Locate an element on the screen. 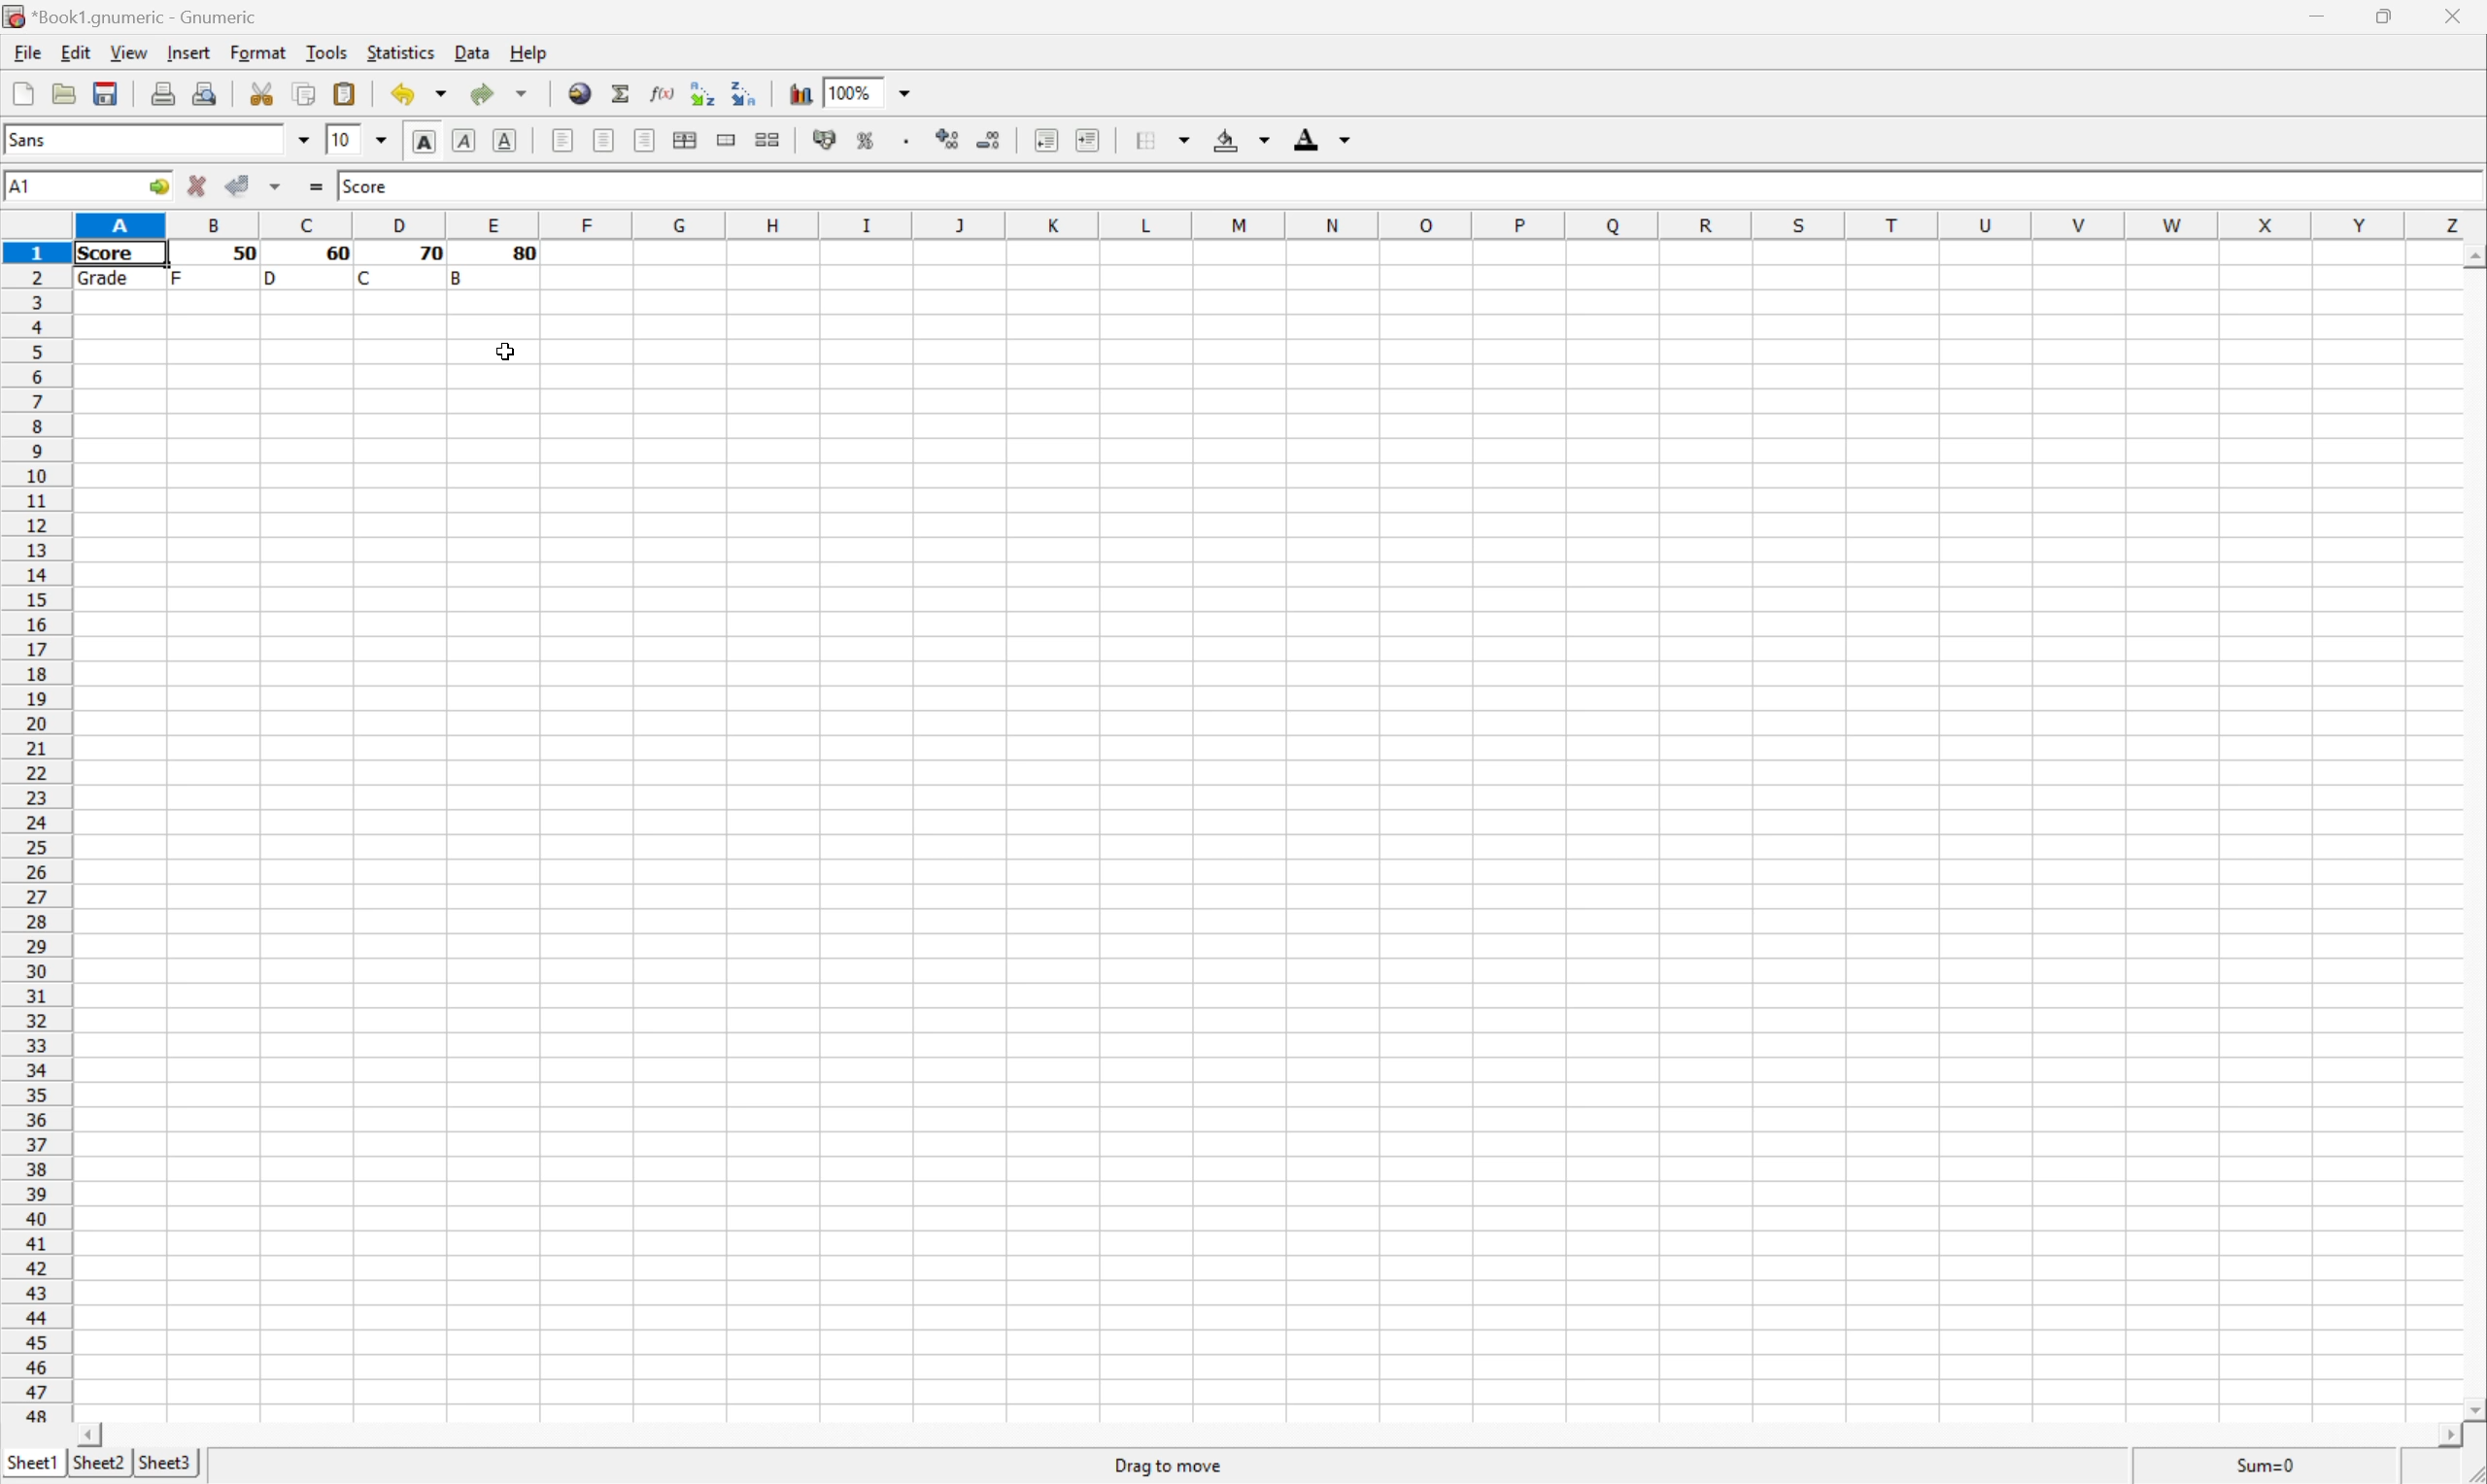  Enter formula is located at coordinates (317, 189).